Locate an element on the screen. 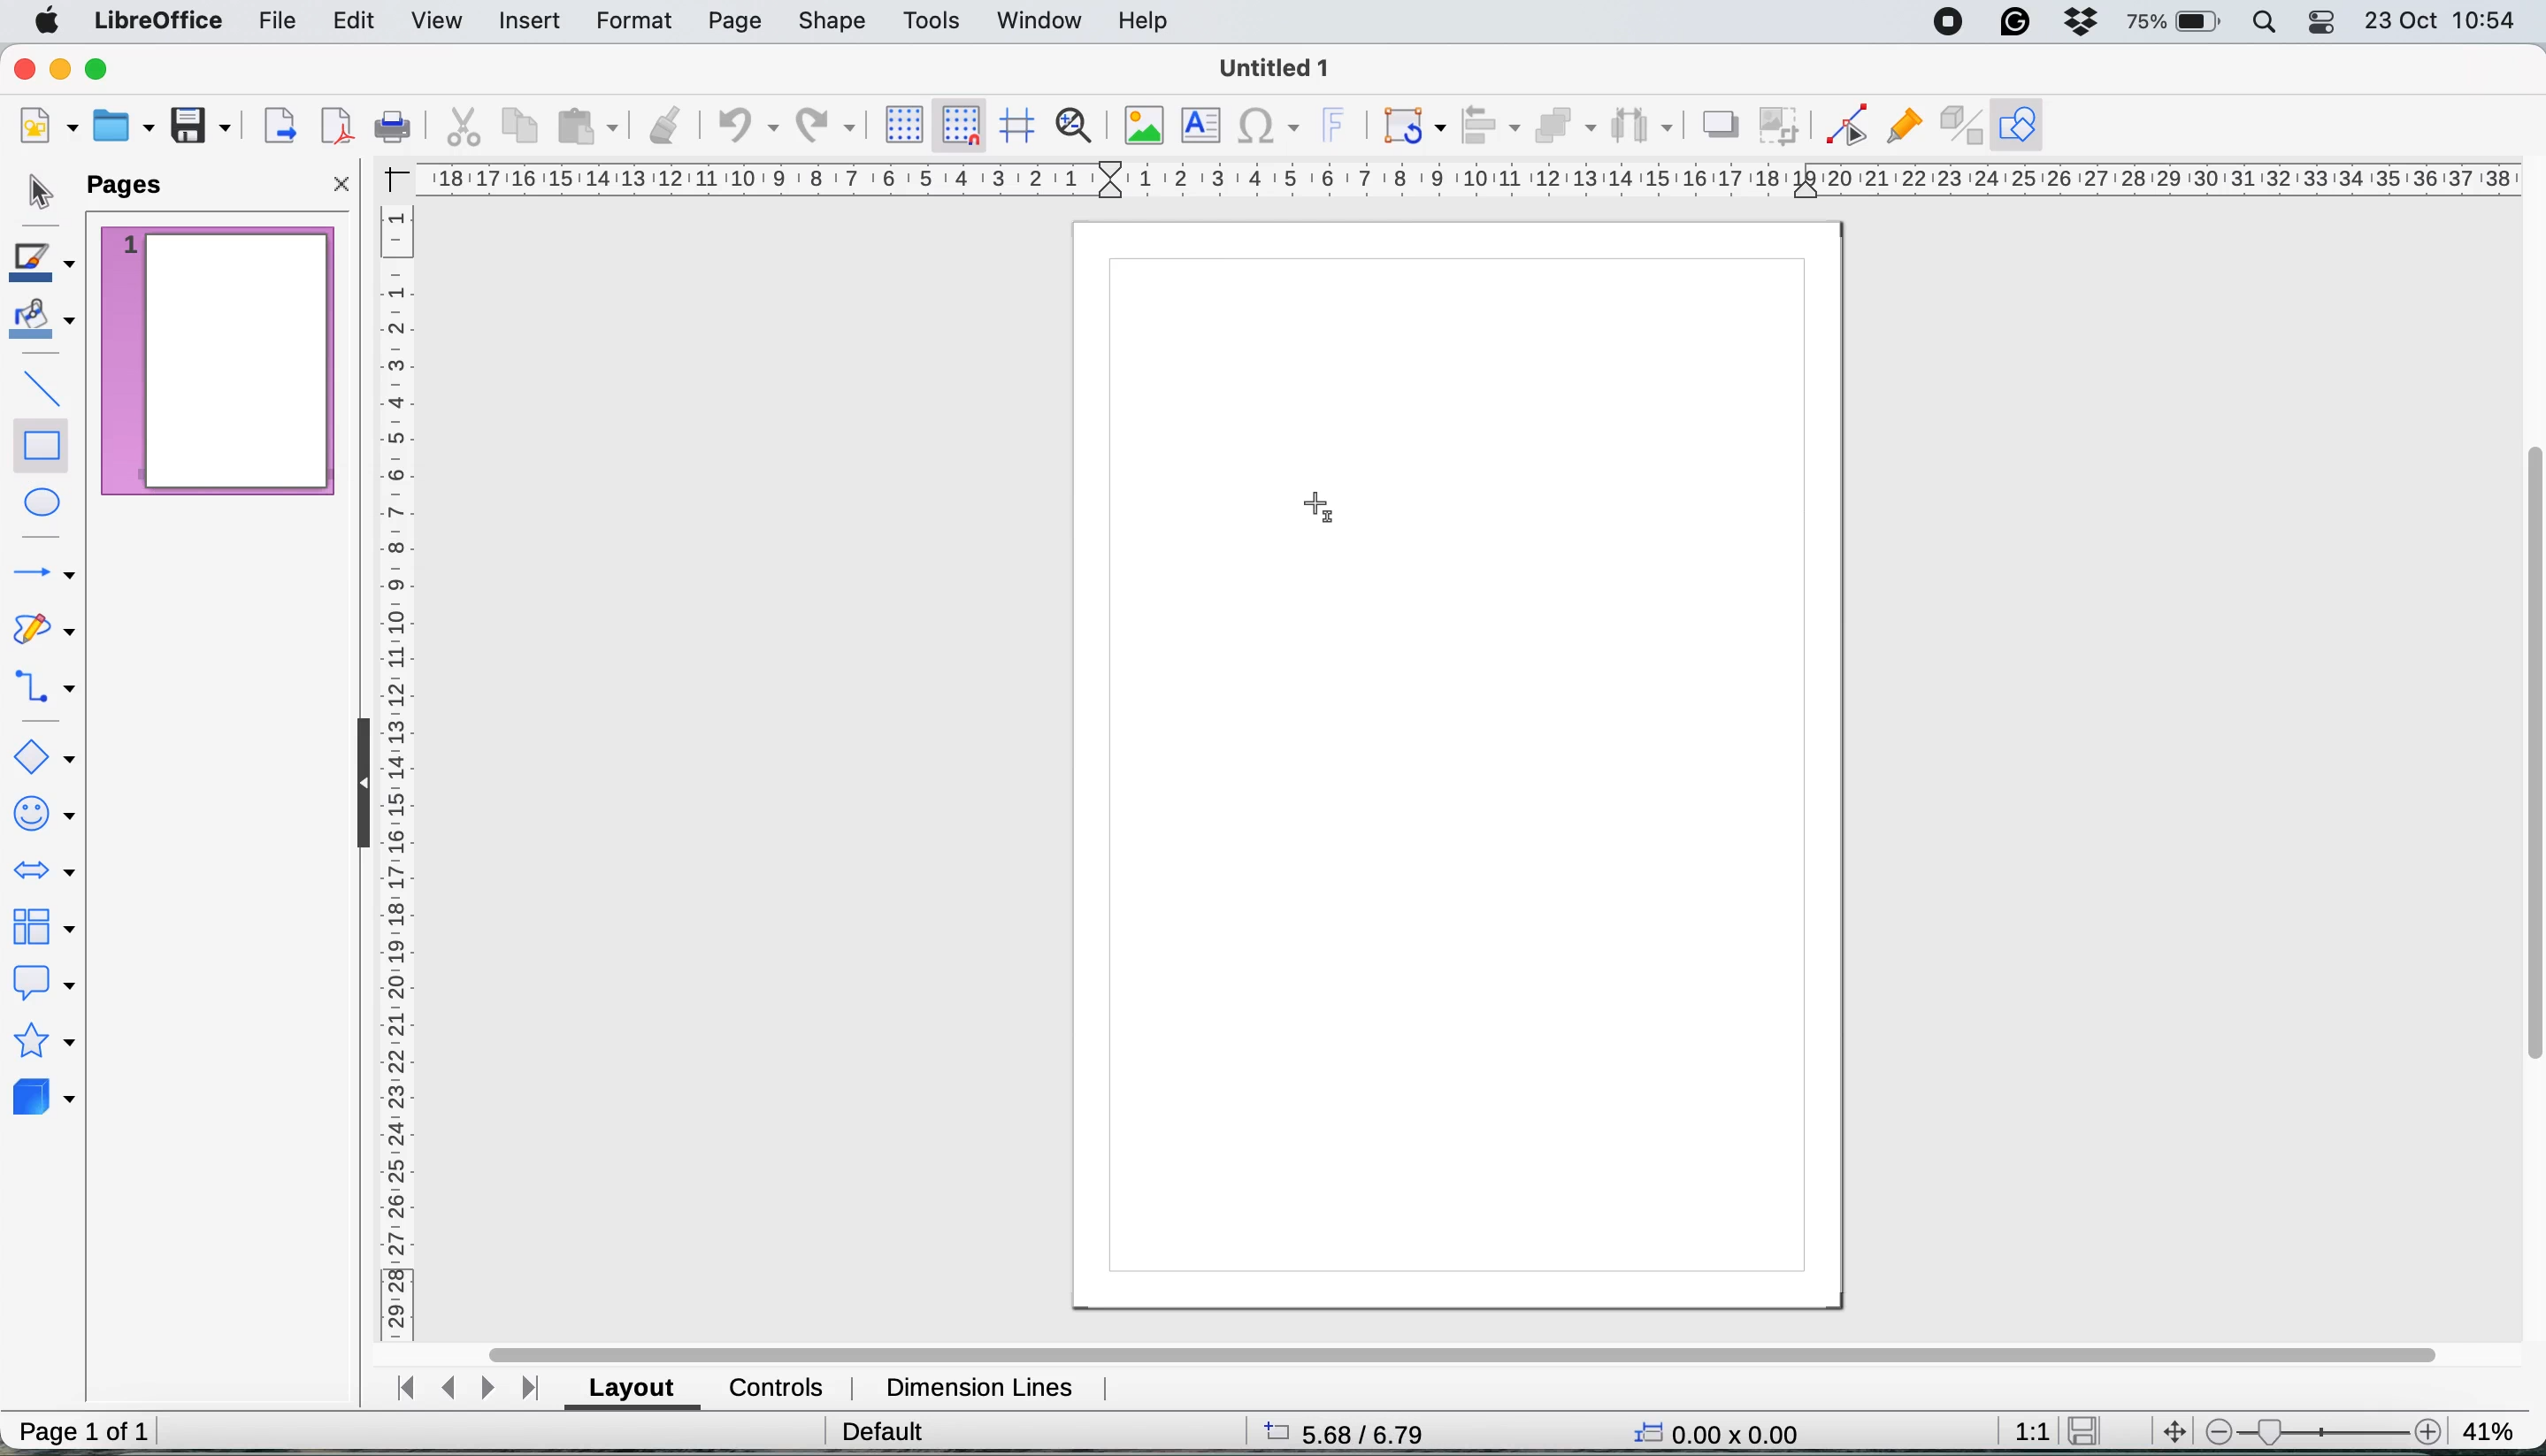  spotlight search is located at coordinates (2266, 23).